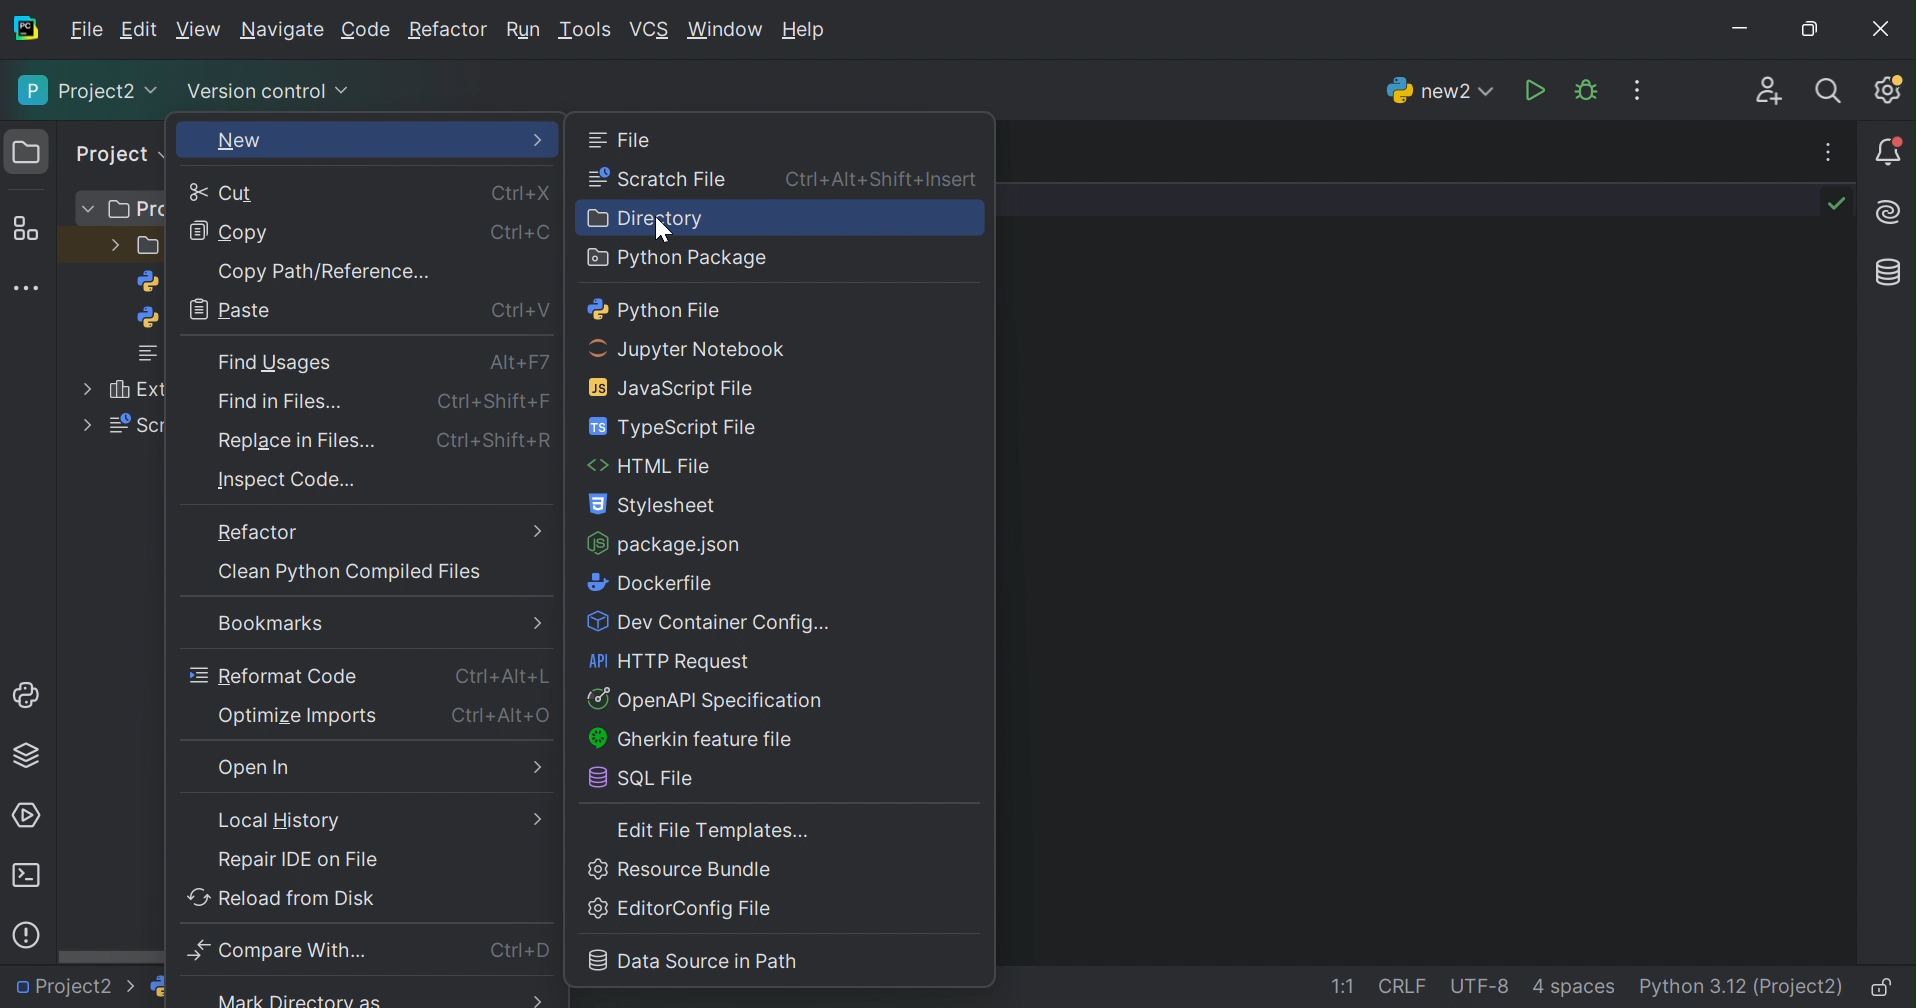 The image size is (1916, 1008). I want to click on Refactor, so click(260, 530).